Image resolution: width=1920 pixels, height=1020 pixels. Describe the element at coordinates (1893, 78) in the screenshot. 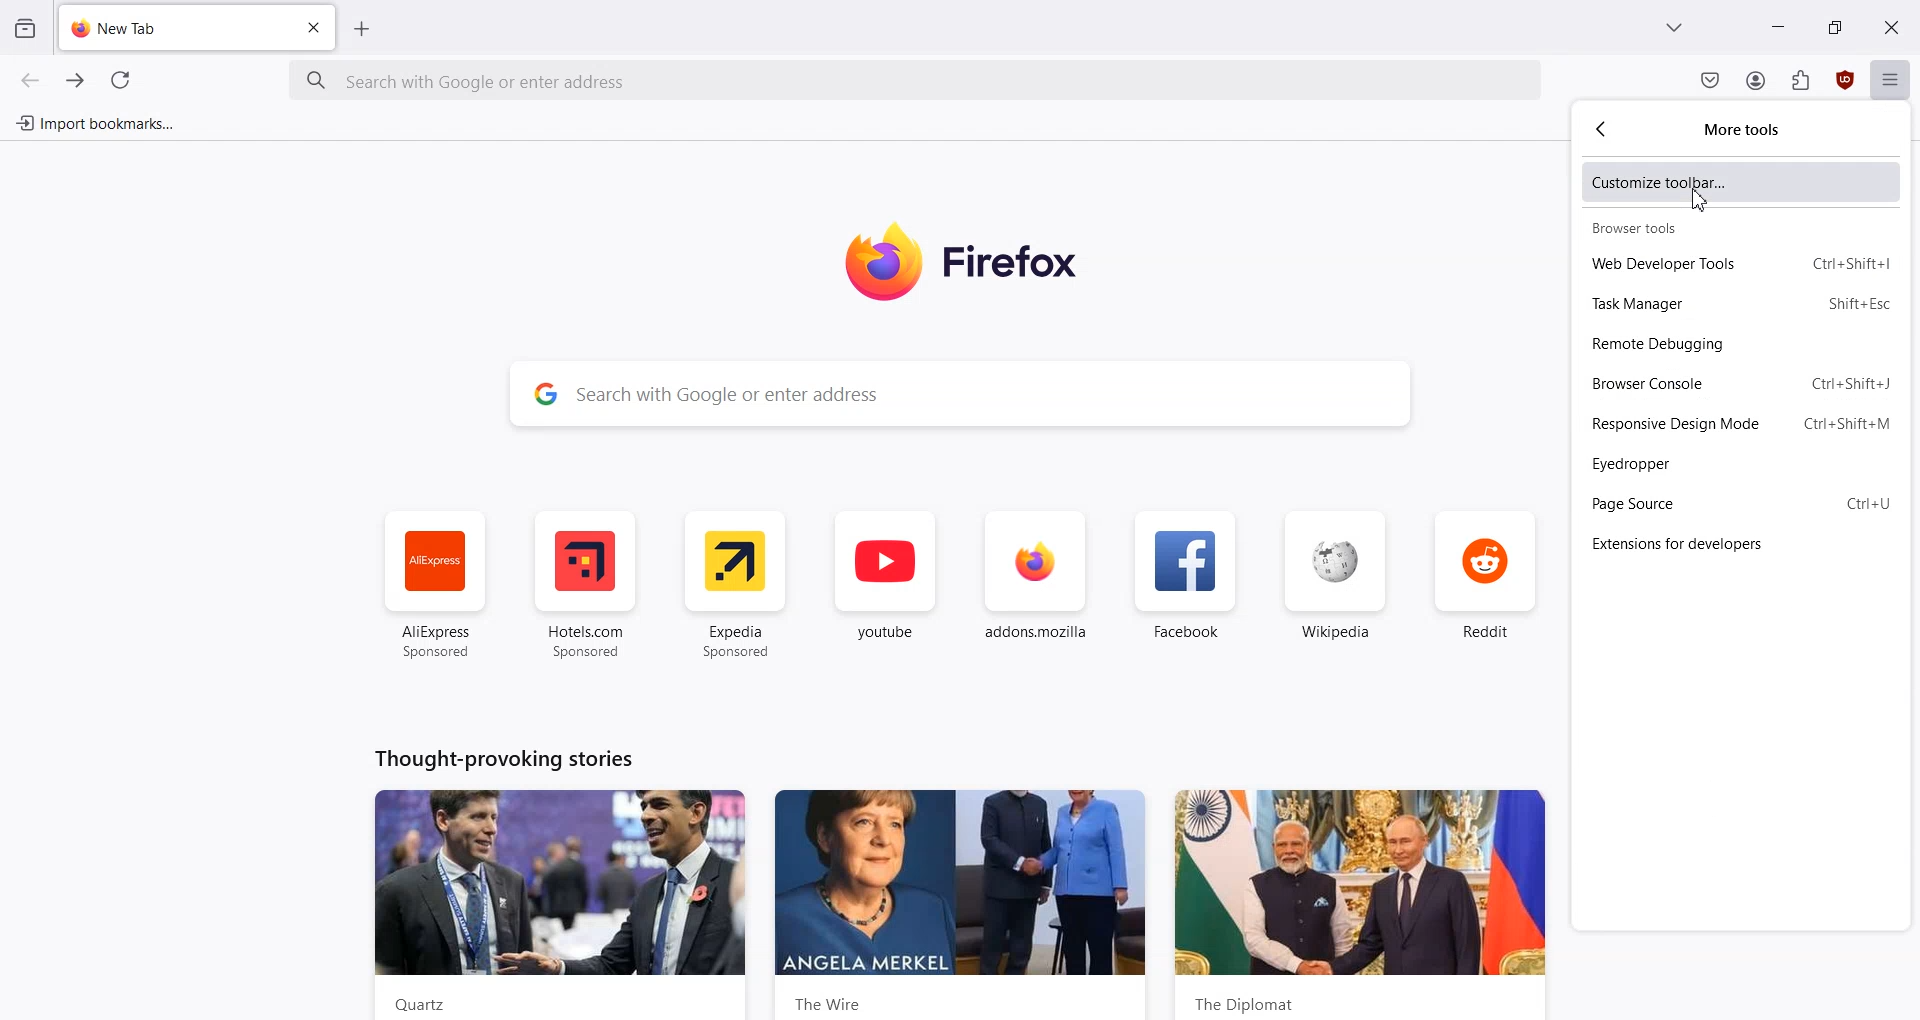

I see `Open Application menu` at that location.